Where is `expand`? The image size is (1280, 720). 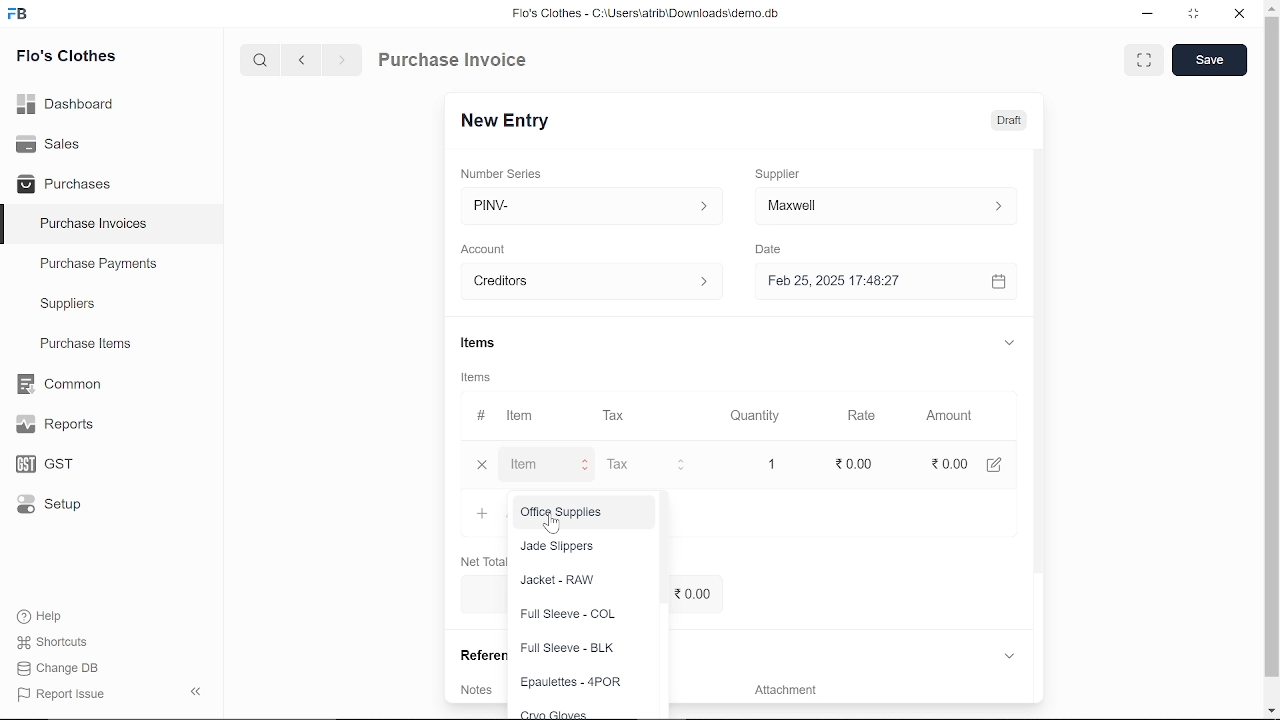
expand is located at coordinates (1015, 344).